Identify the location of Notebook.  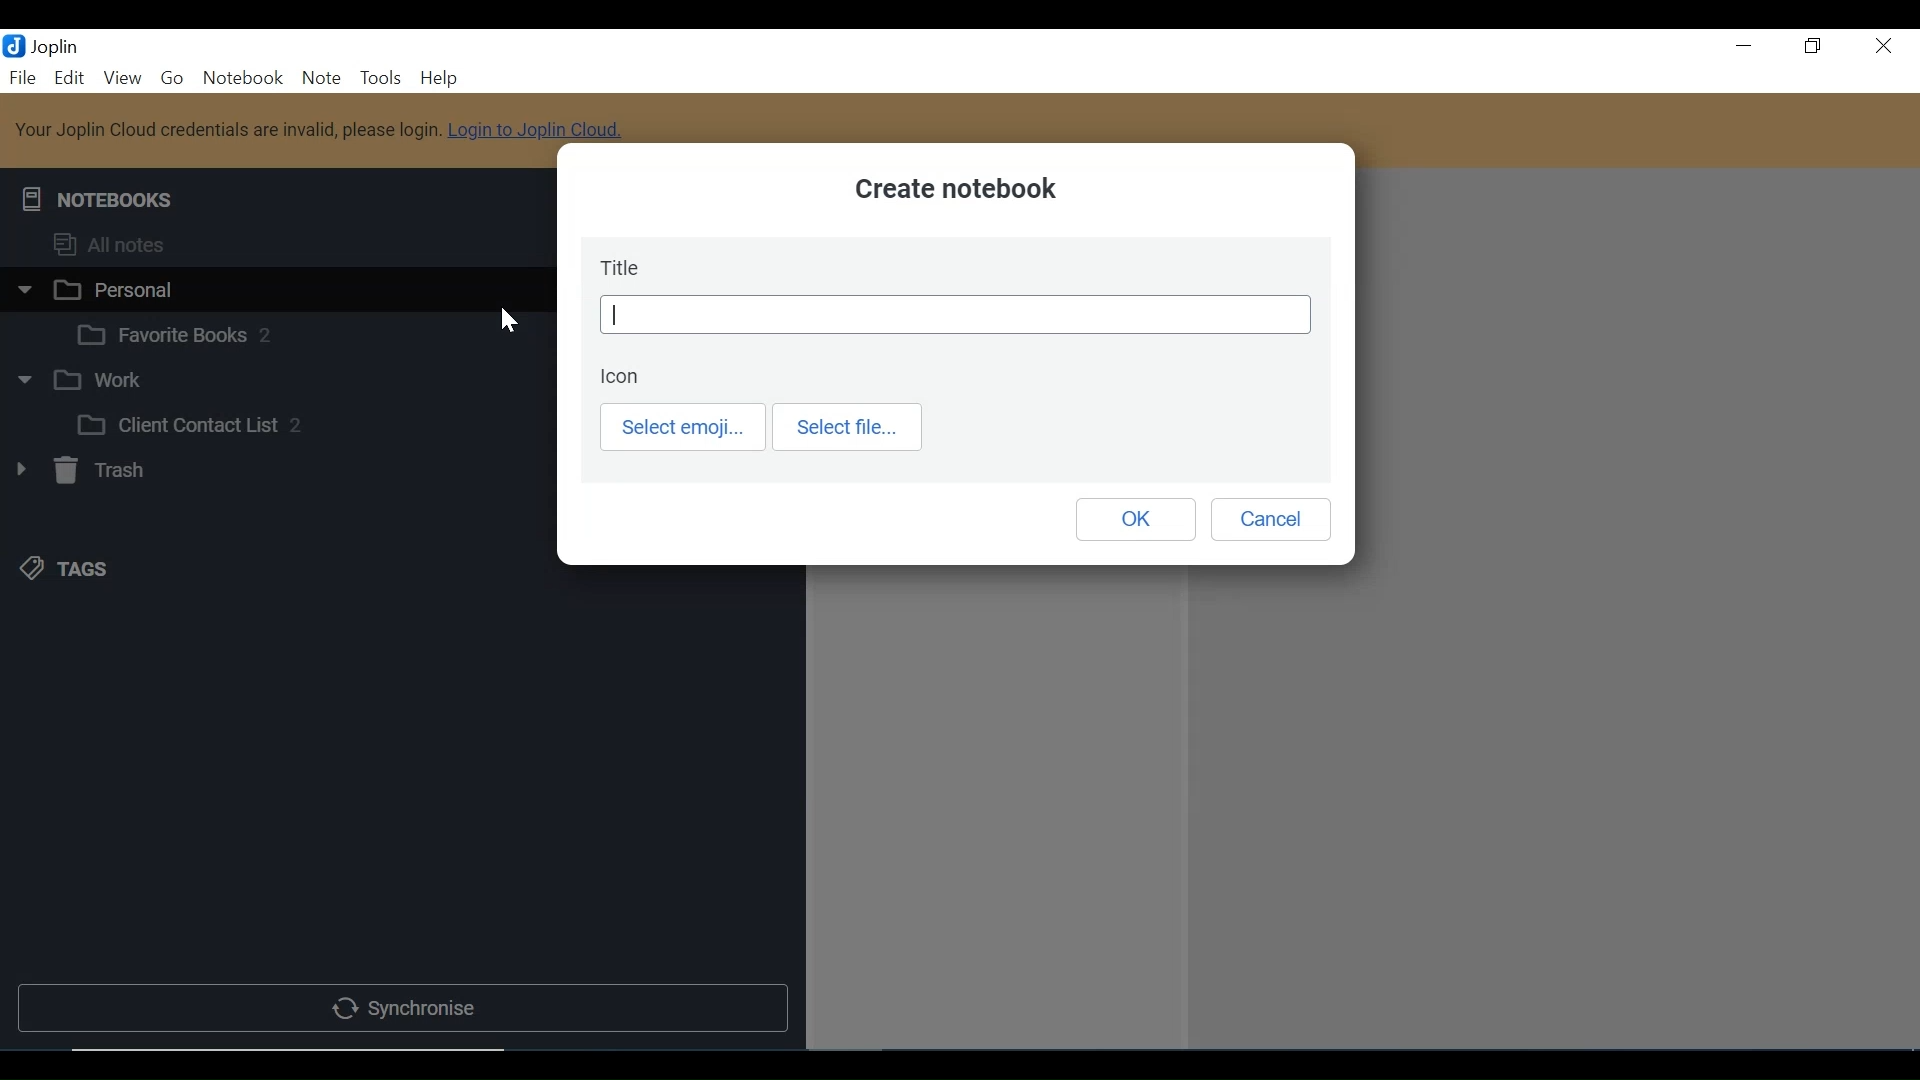
(272, 383).